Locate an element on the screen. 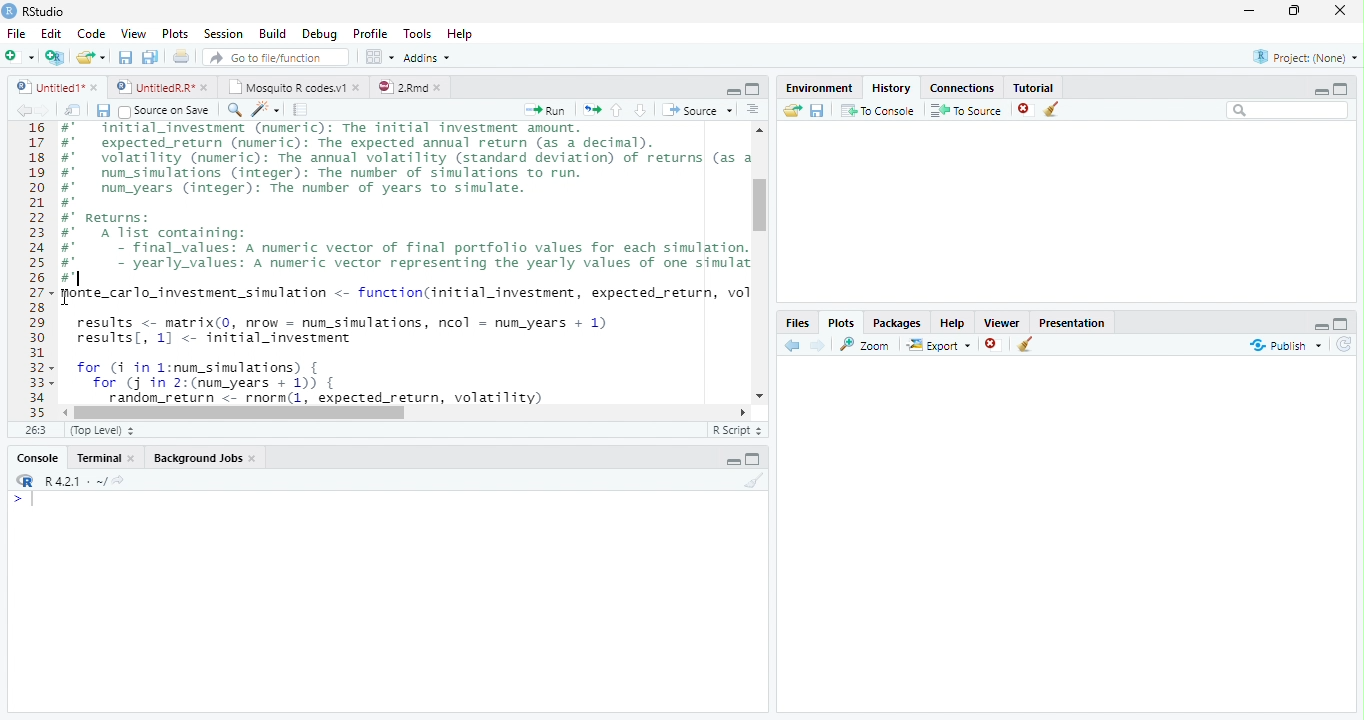  Packages is located at coordinates (896, 321).